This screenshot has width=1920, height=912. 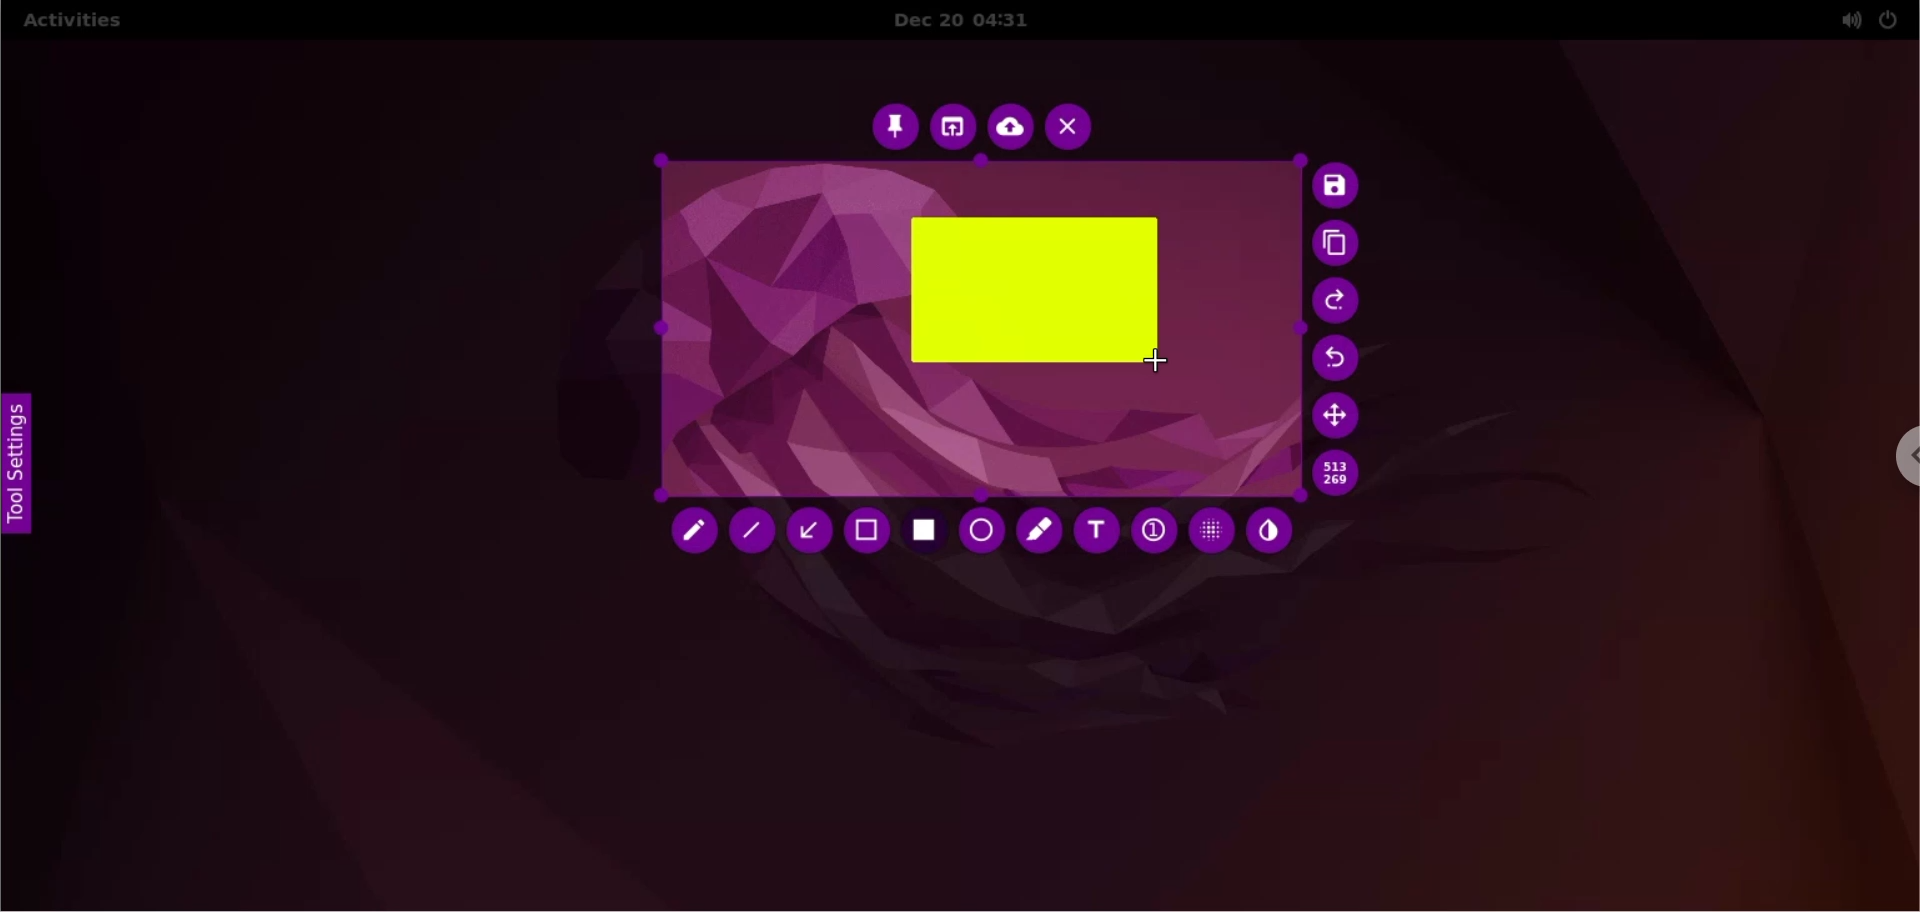 What do you see at coordinates (1336, 302) in the screenshot?
I see `redo` at bounding box center [1336, 302].